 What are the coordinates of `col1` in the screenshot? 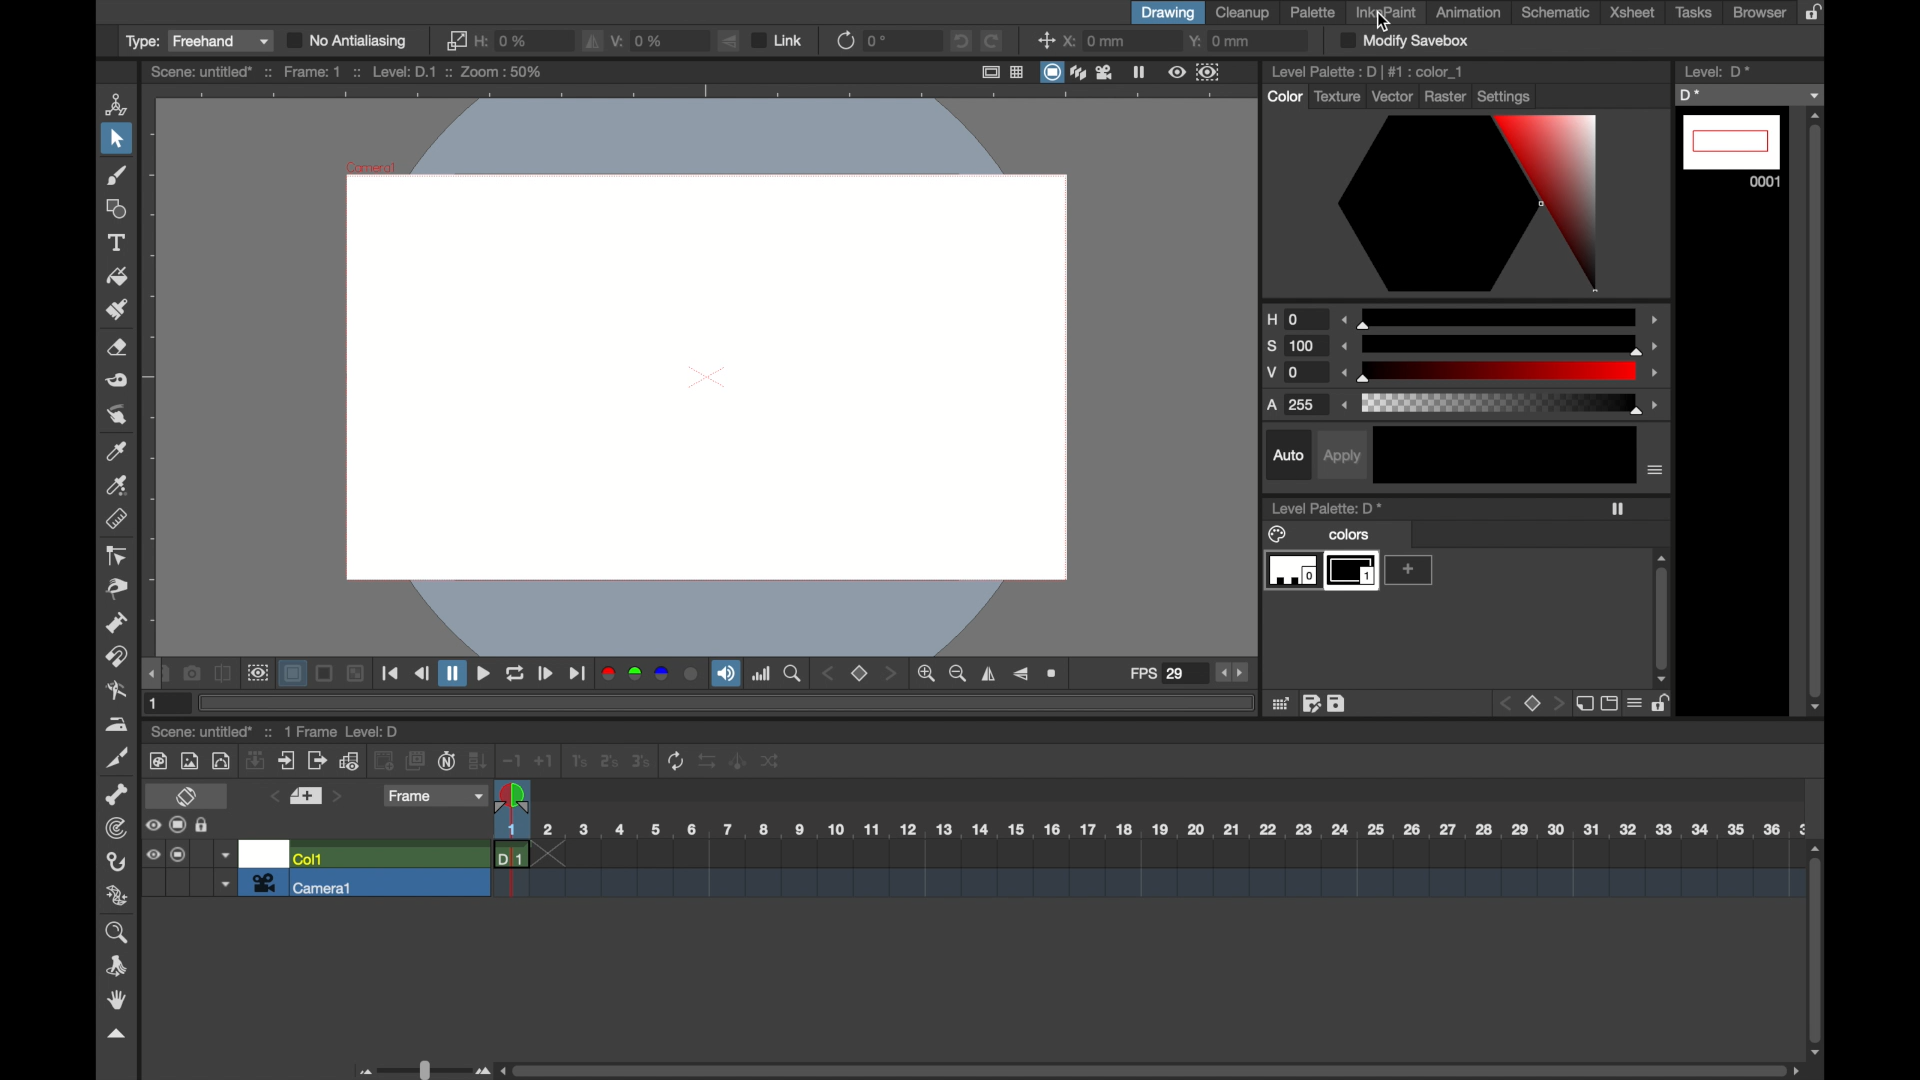 It's located at (308, 855).